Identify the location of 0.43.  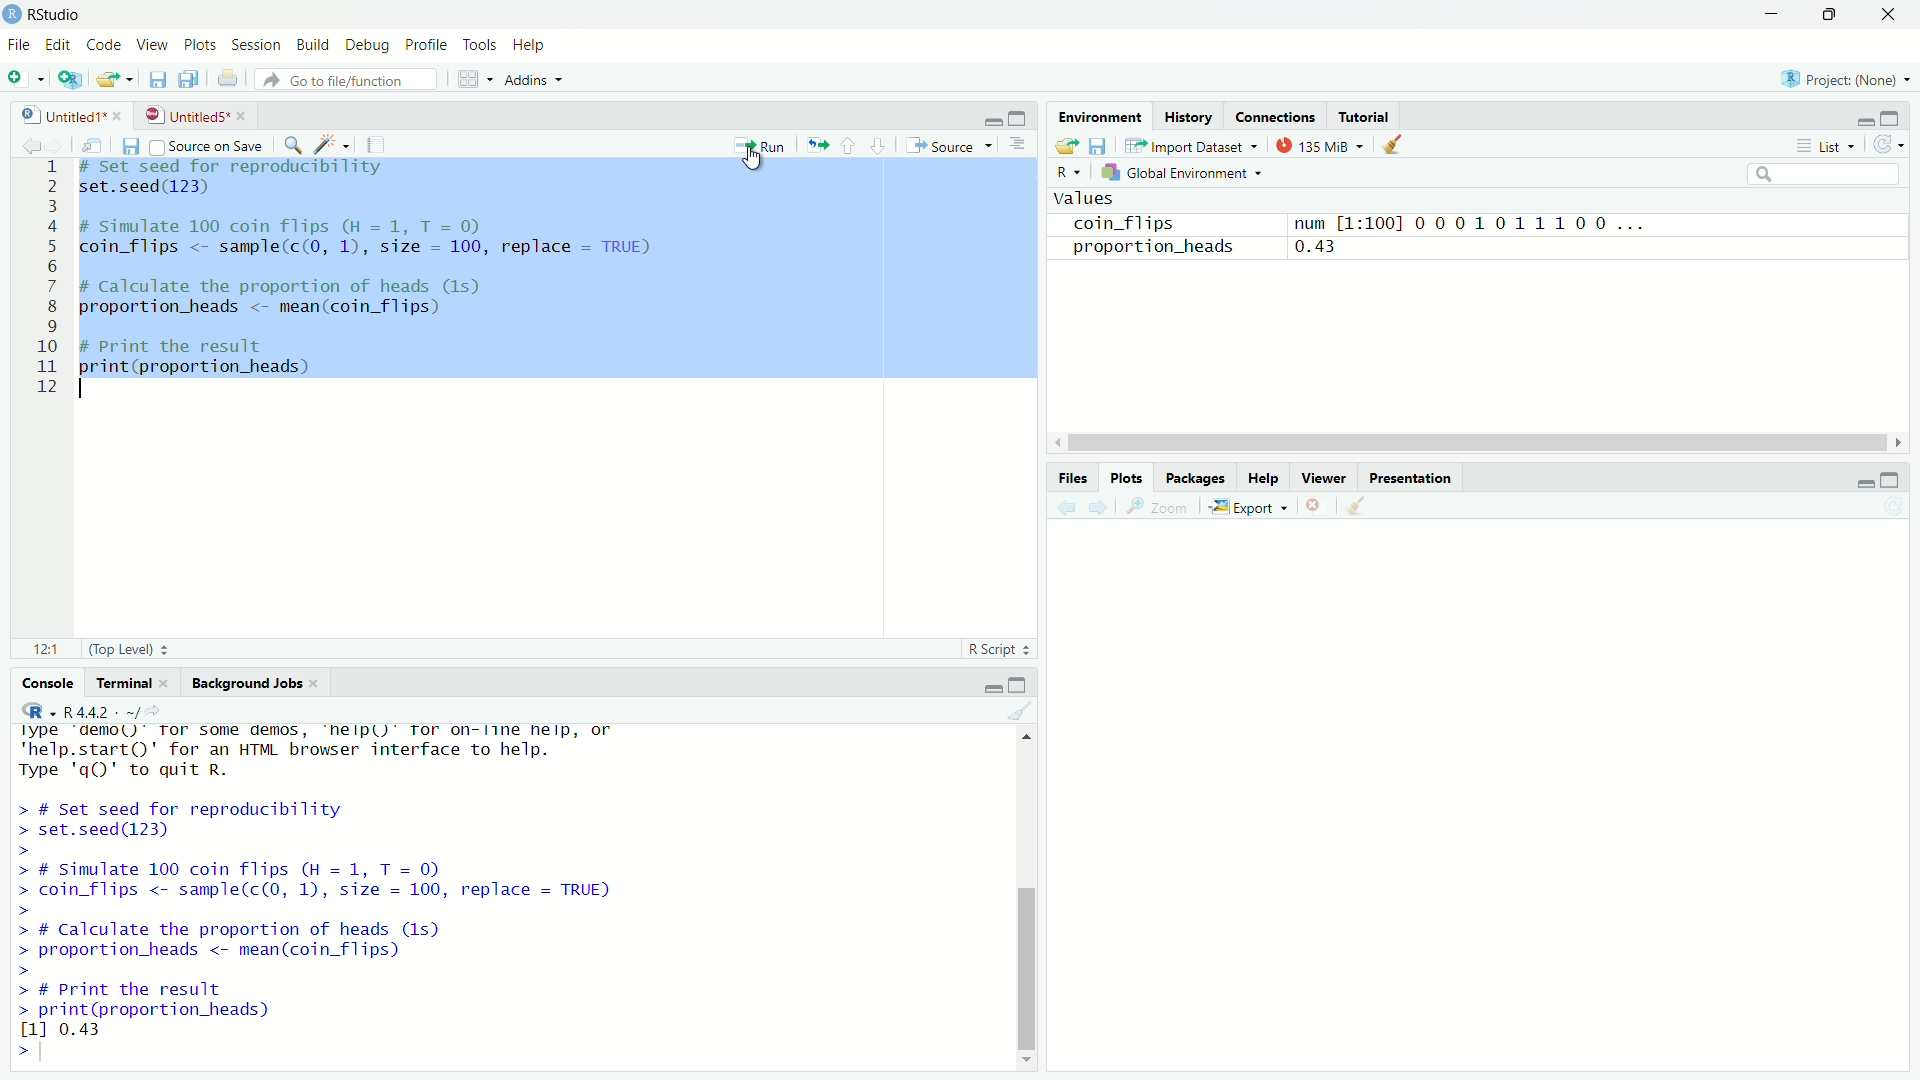
(1353, 248).